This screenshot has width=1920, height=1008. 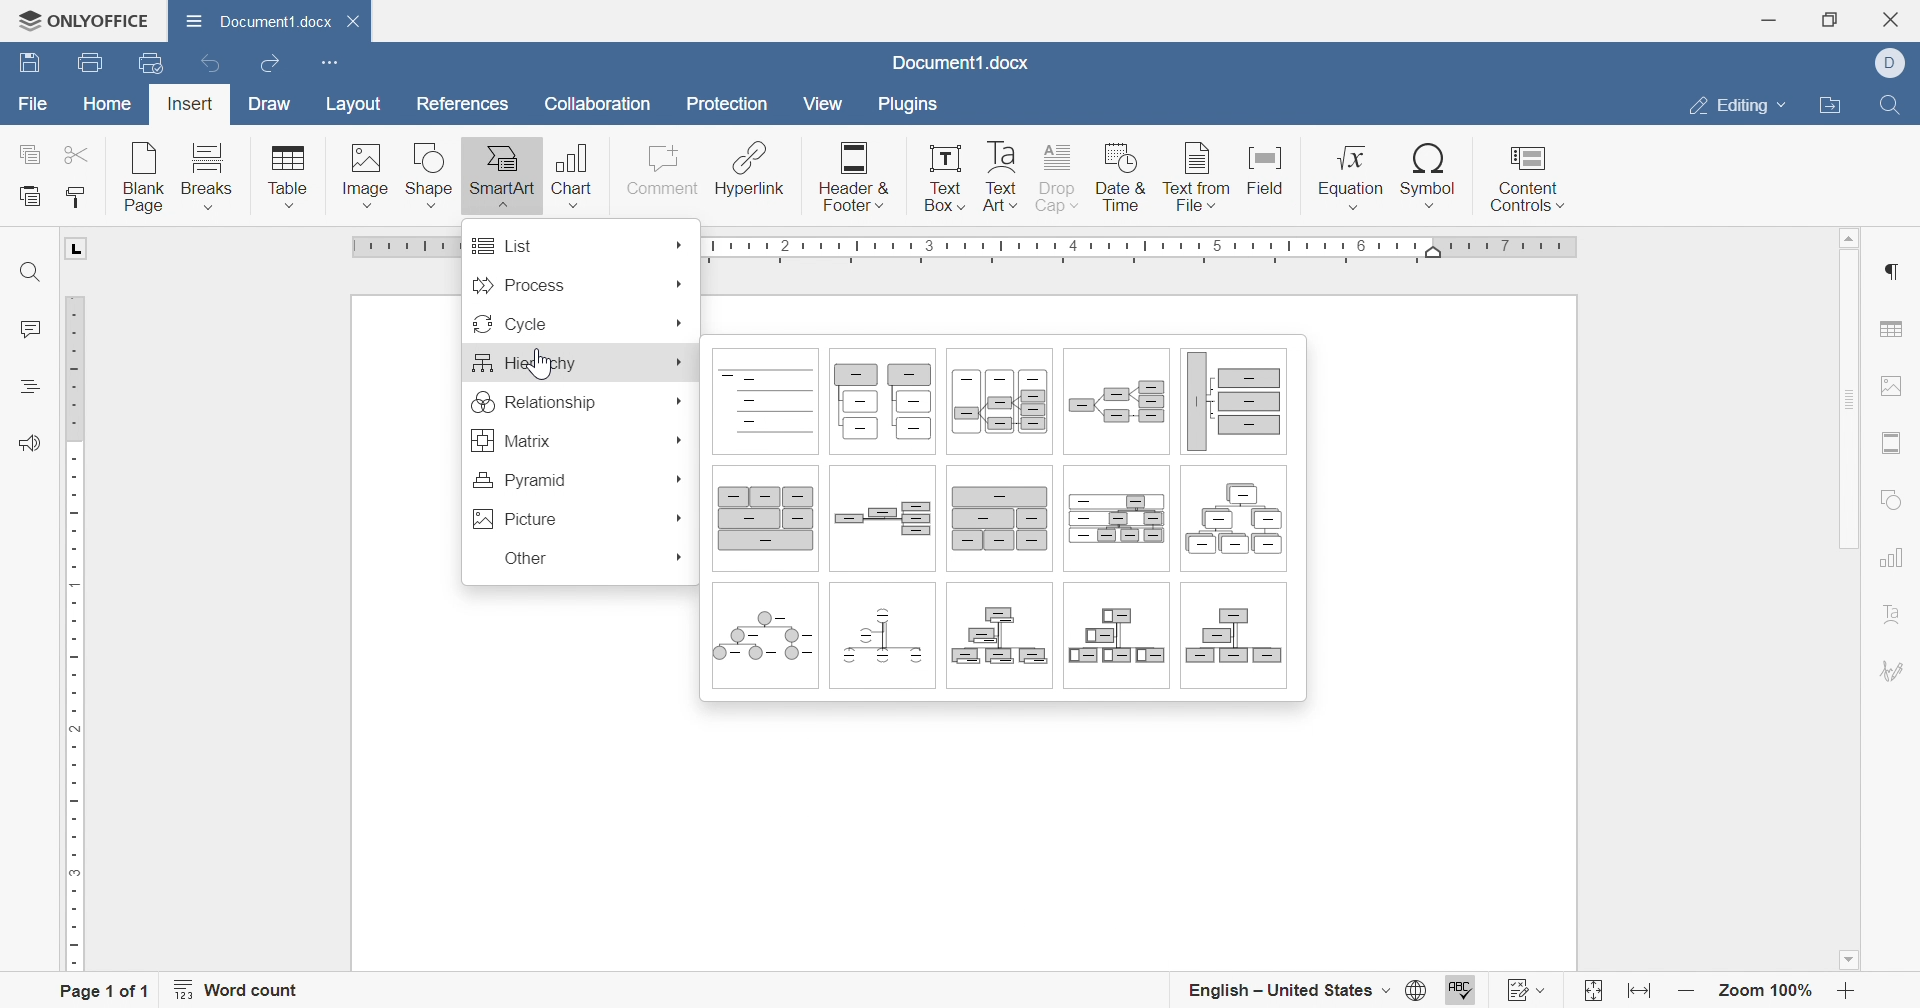 What do you see at coordinates (28, 330) in the screenshot?
I see `Comments` at bounding box center [28, 330].